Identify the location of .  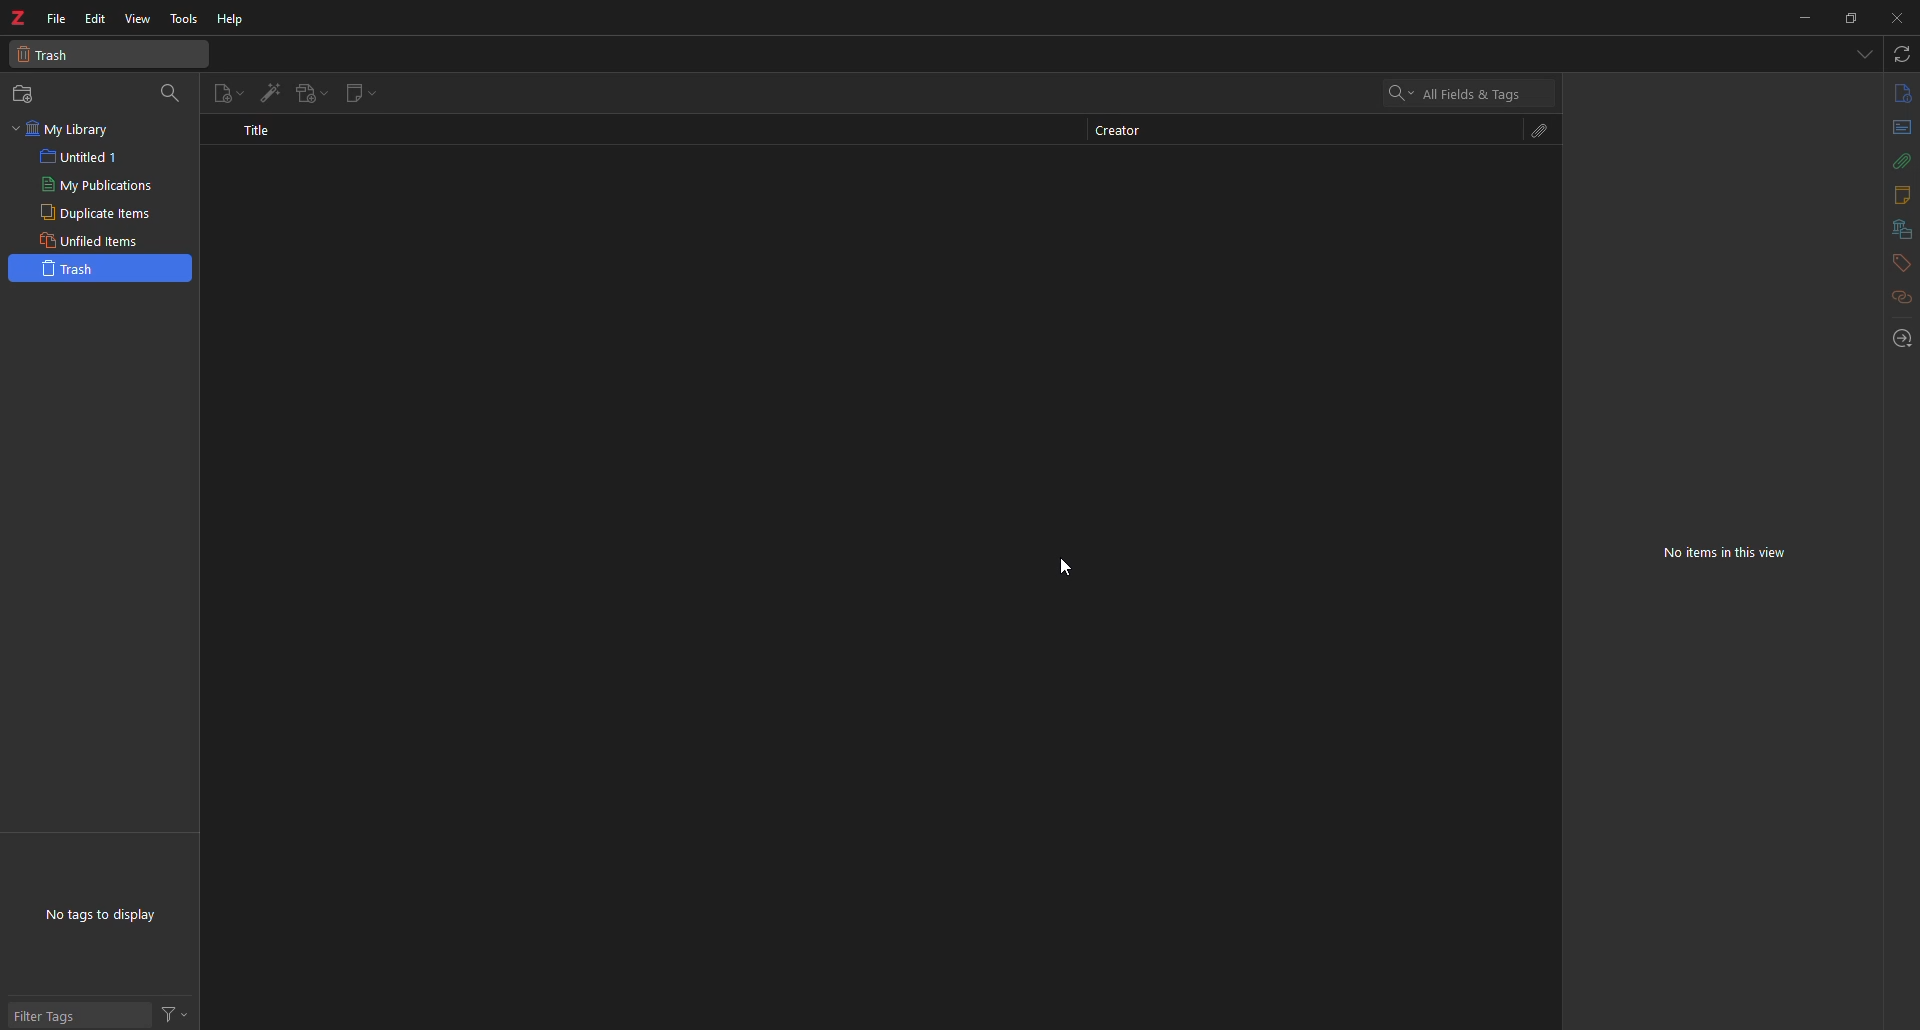
(174, 1014).